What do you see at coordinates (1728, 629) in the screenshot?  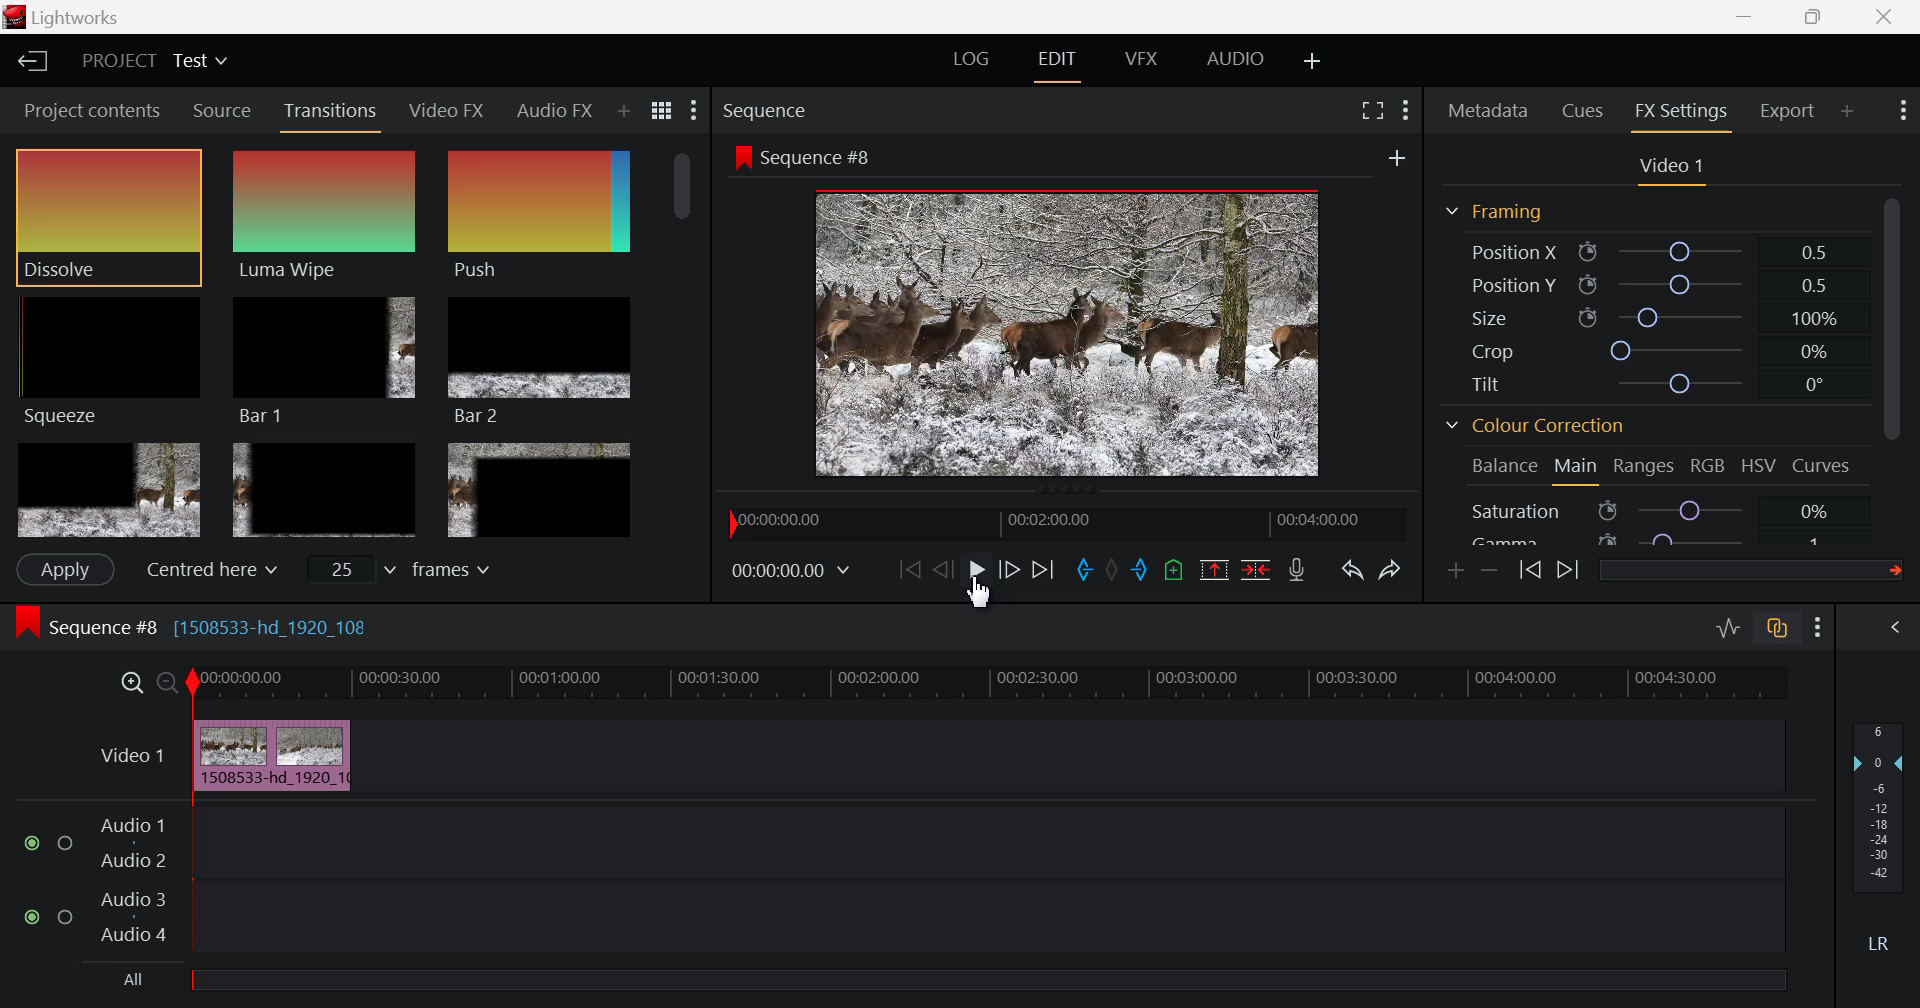 I see `Toggle audio levels` at bounding box center [1728, 629].